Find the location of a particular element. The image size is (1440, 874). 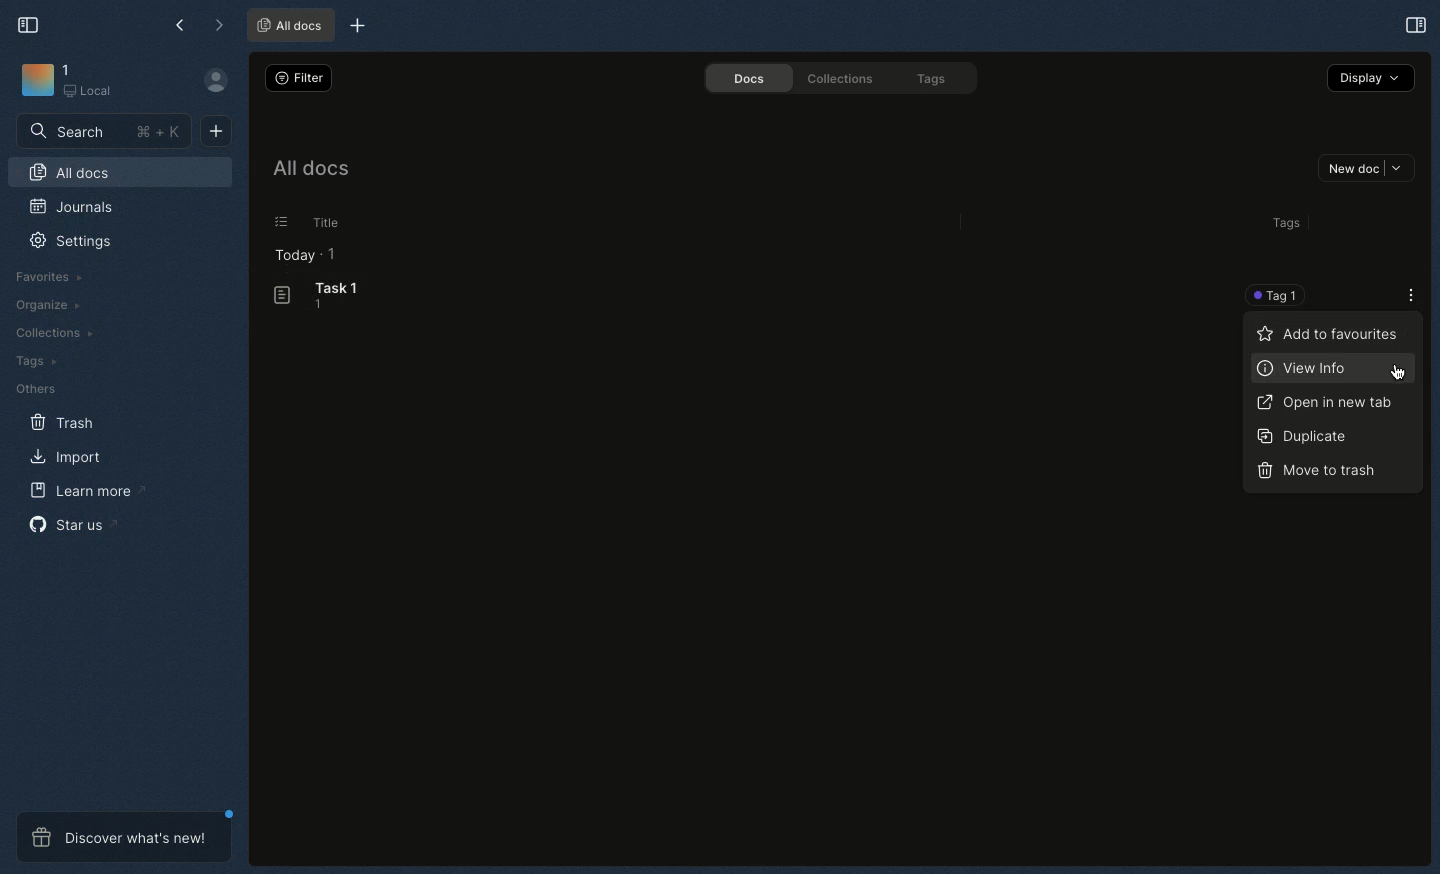

New tab is located at coordinates (357, 25).